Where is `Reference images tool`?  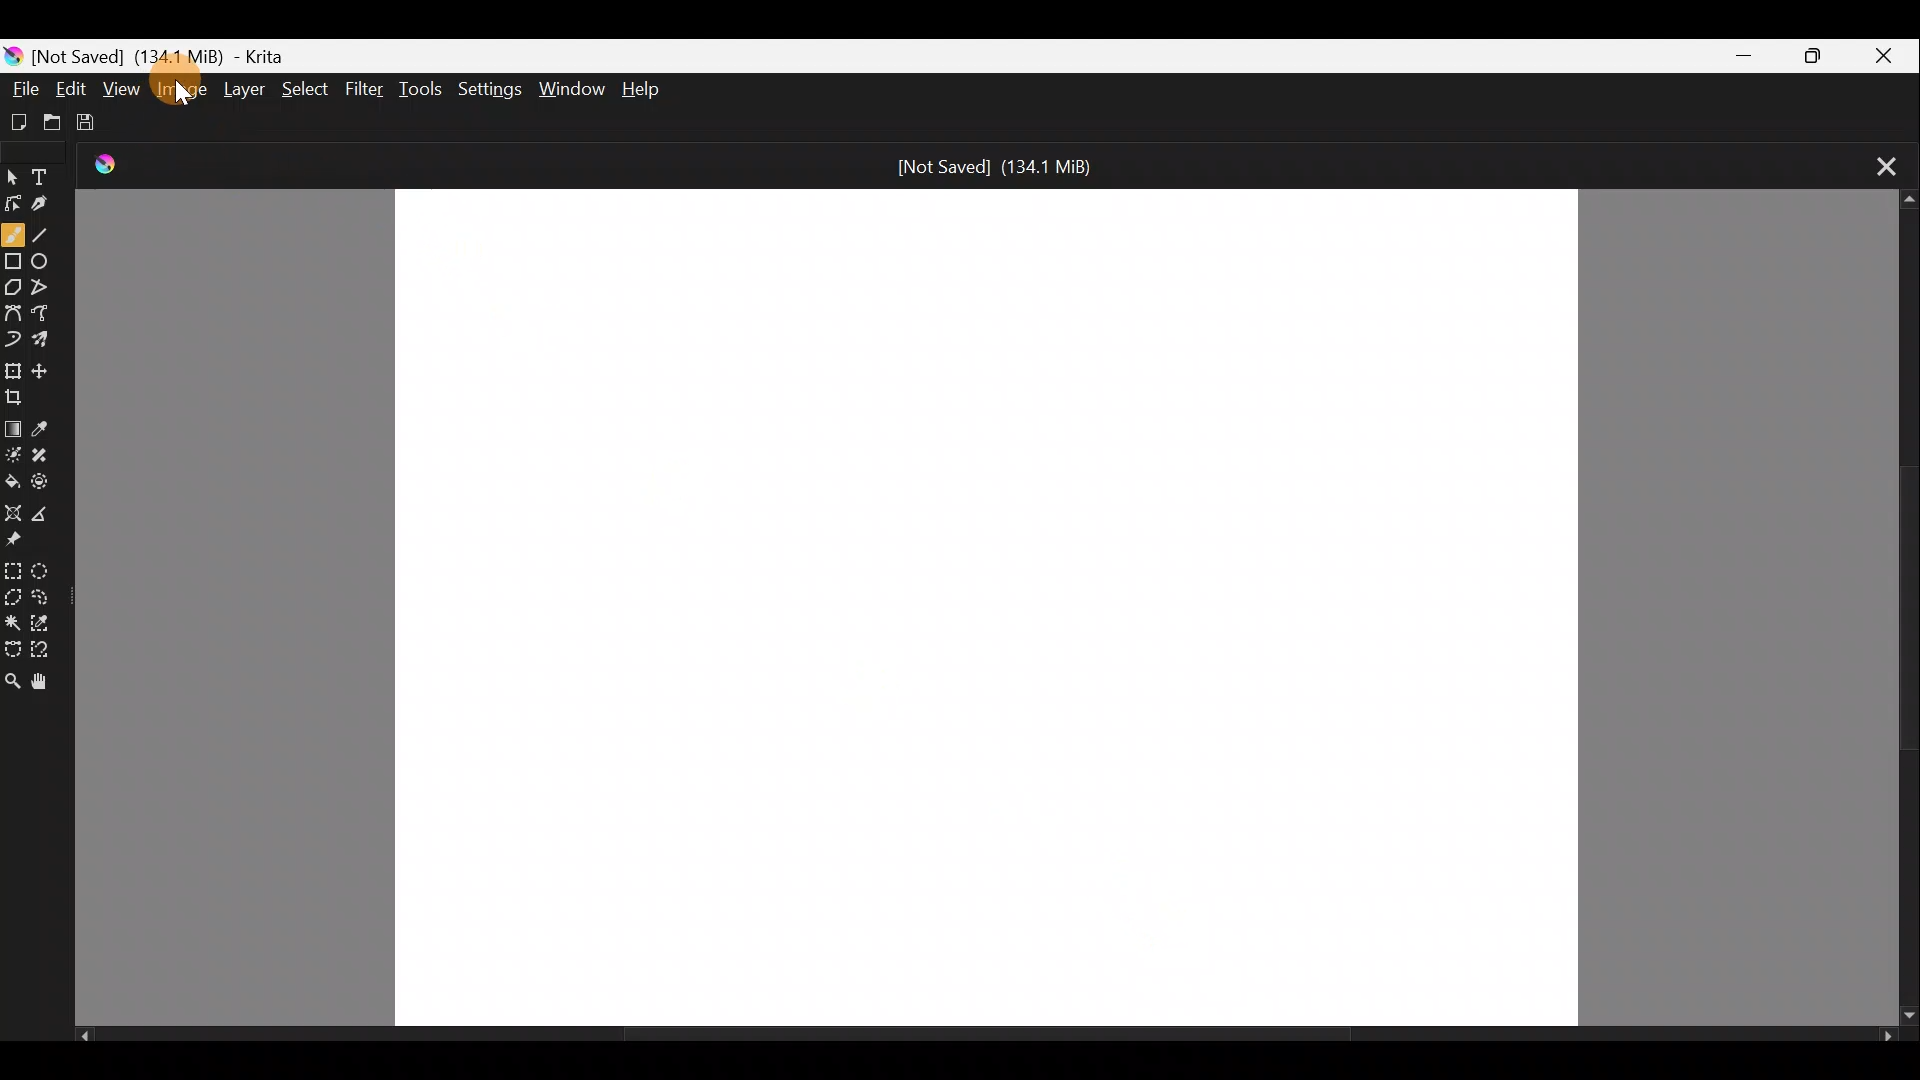
Reference images tool is located at coordinates (16, 542).